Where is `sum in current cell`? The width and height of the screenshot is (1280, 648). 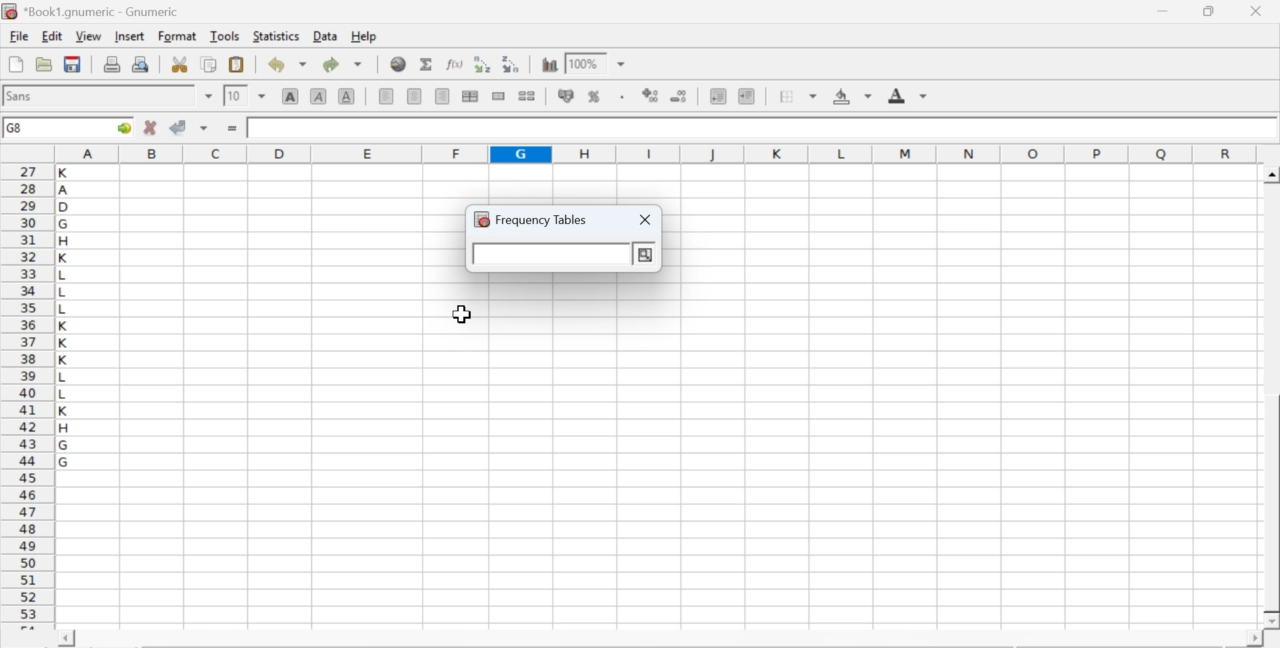
sum in current cell is located at coordinates (427, 63).